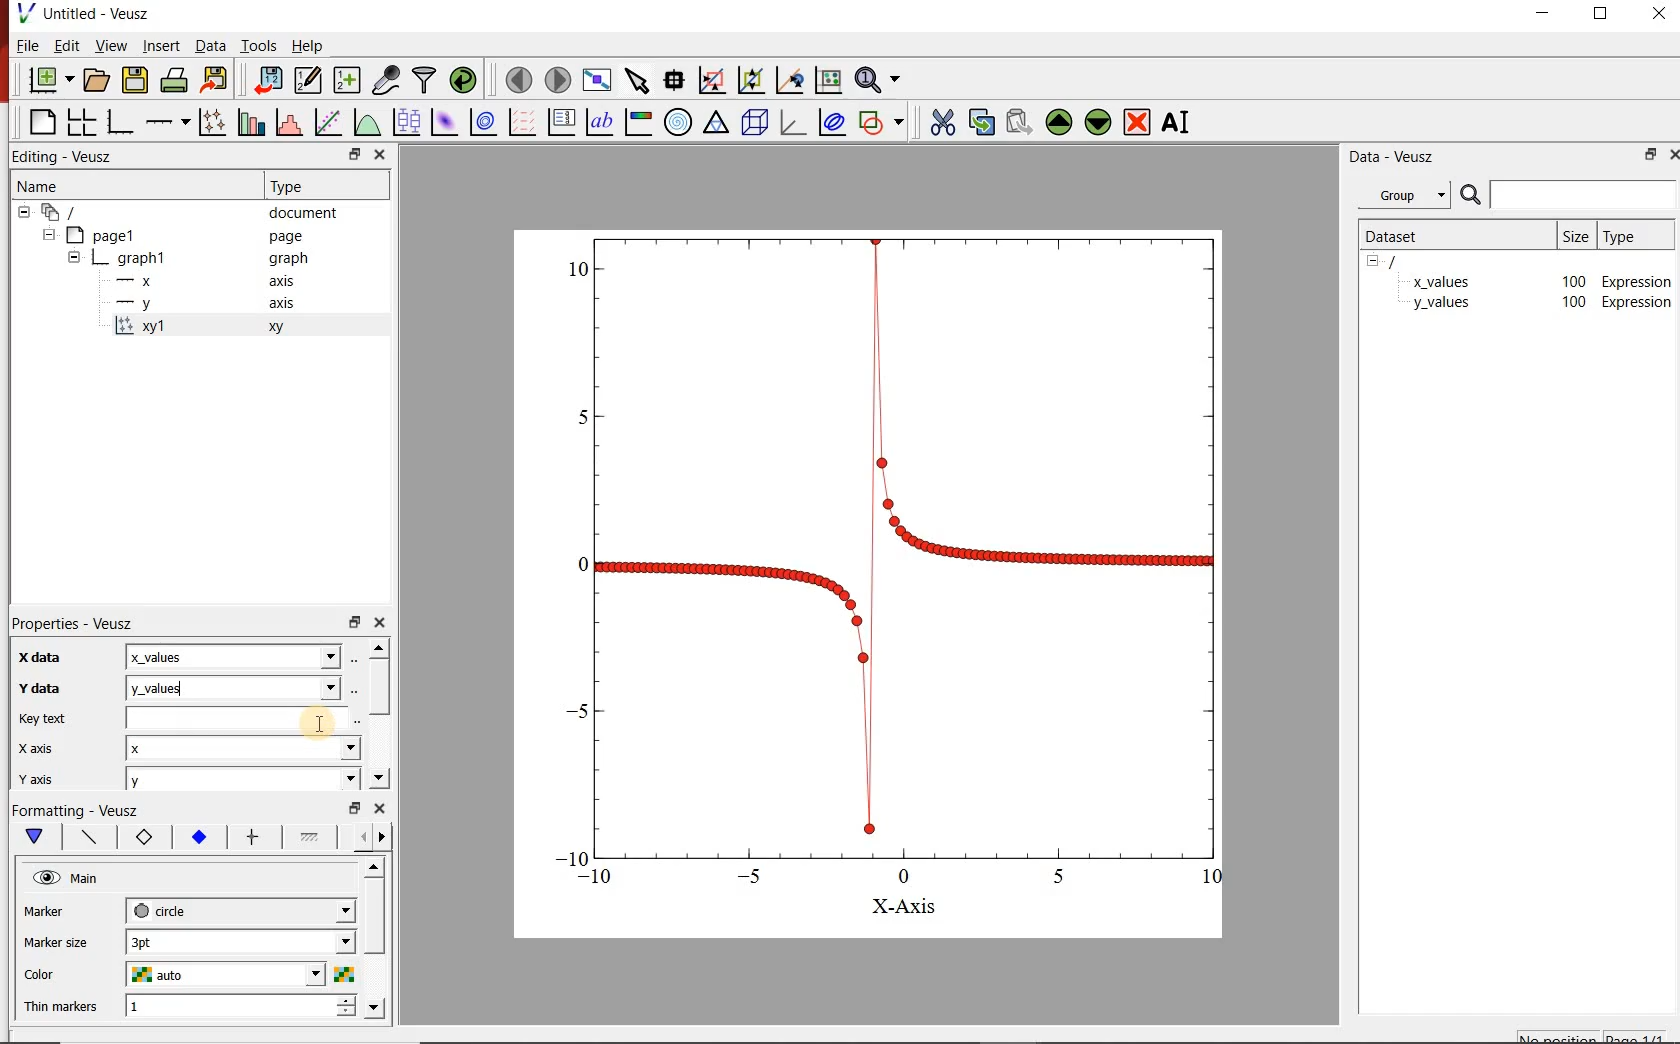 The height and width of the screenshot is (1044, 1680). What do you see at coordinates (1637, 303) in the screenshot?
I see `Expression` at bounding box center [1637, 303].